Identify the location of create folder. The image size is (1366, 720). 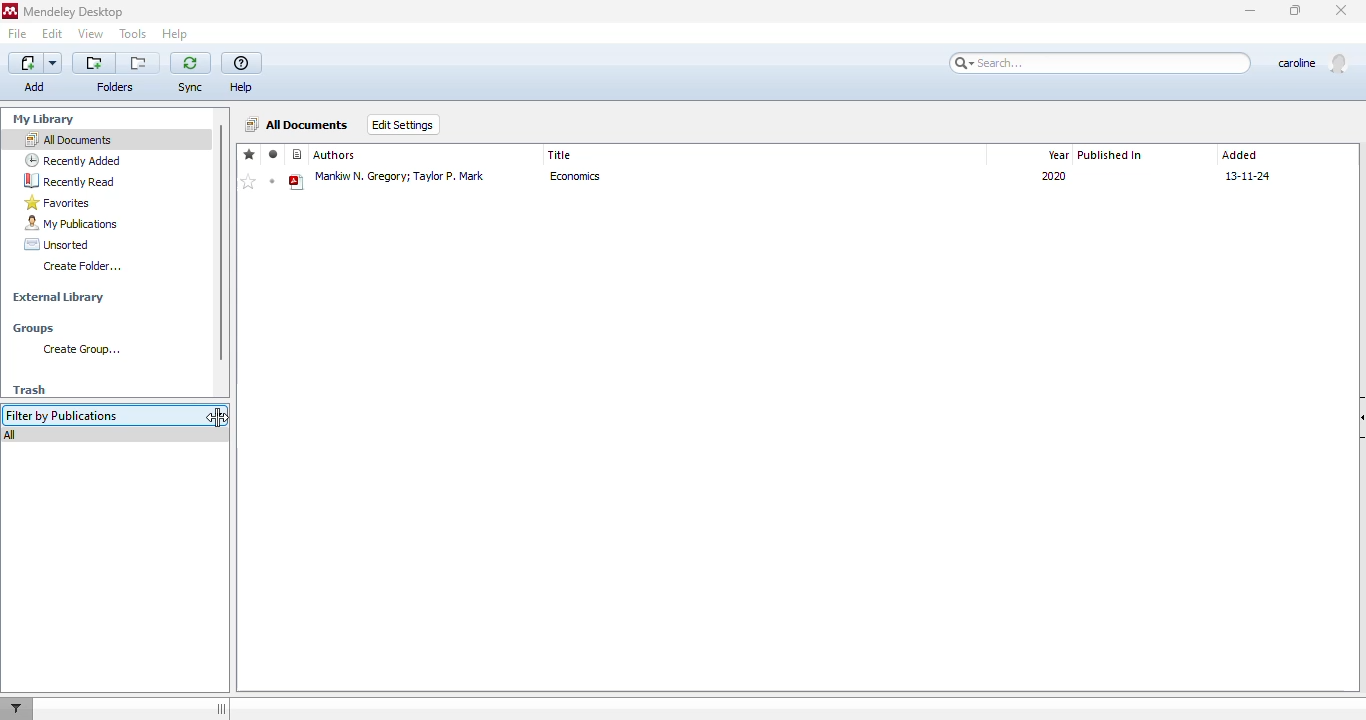
(84, 267).